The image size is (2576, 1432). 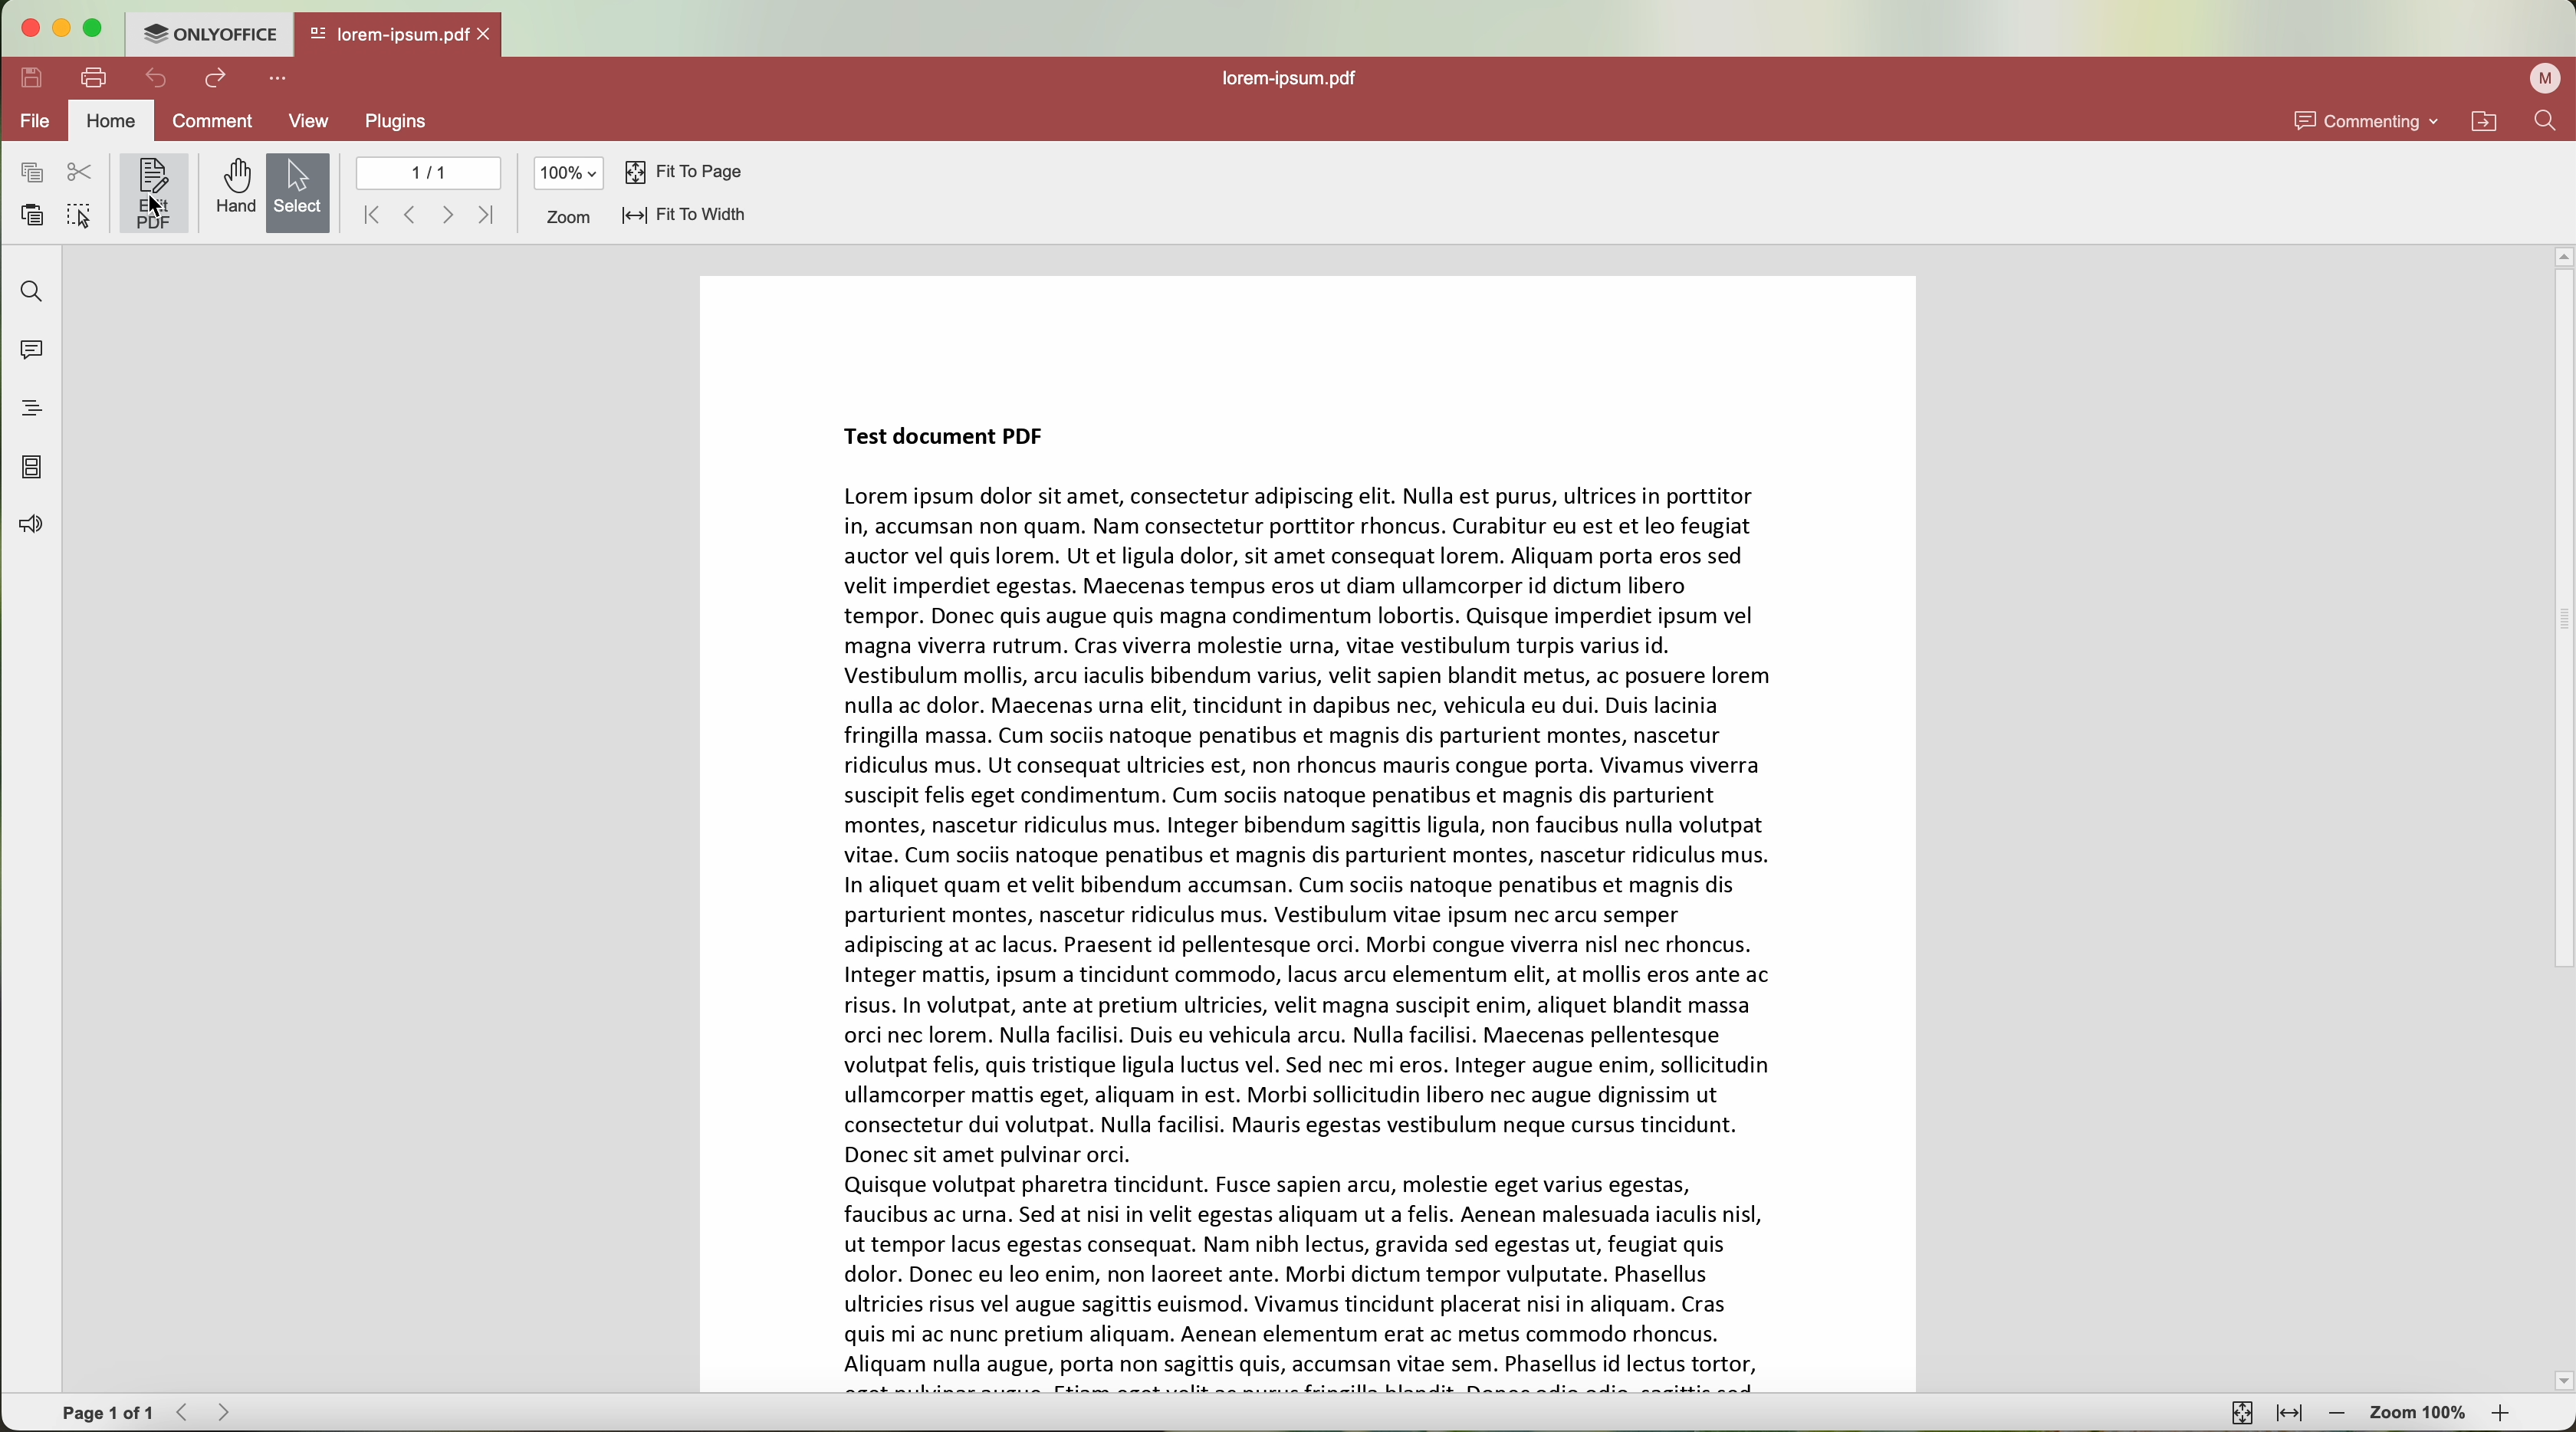 I want to click on Test document PDF, so click(x=1309, y=835).